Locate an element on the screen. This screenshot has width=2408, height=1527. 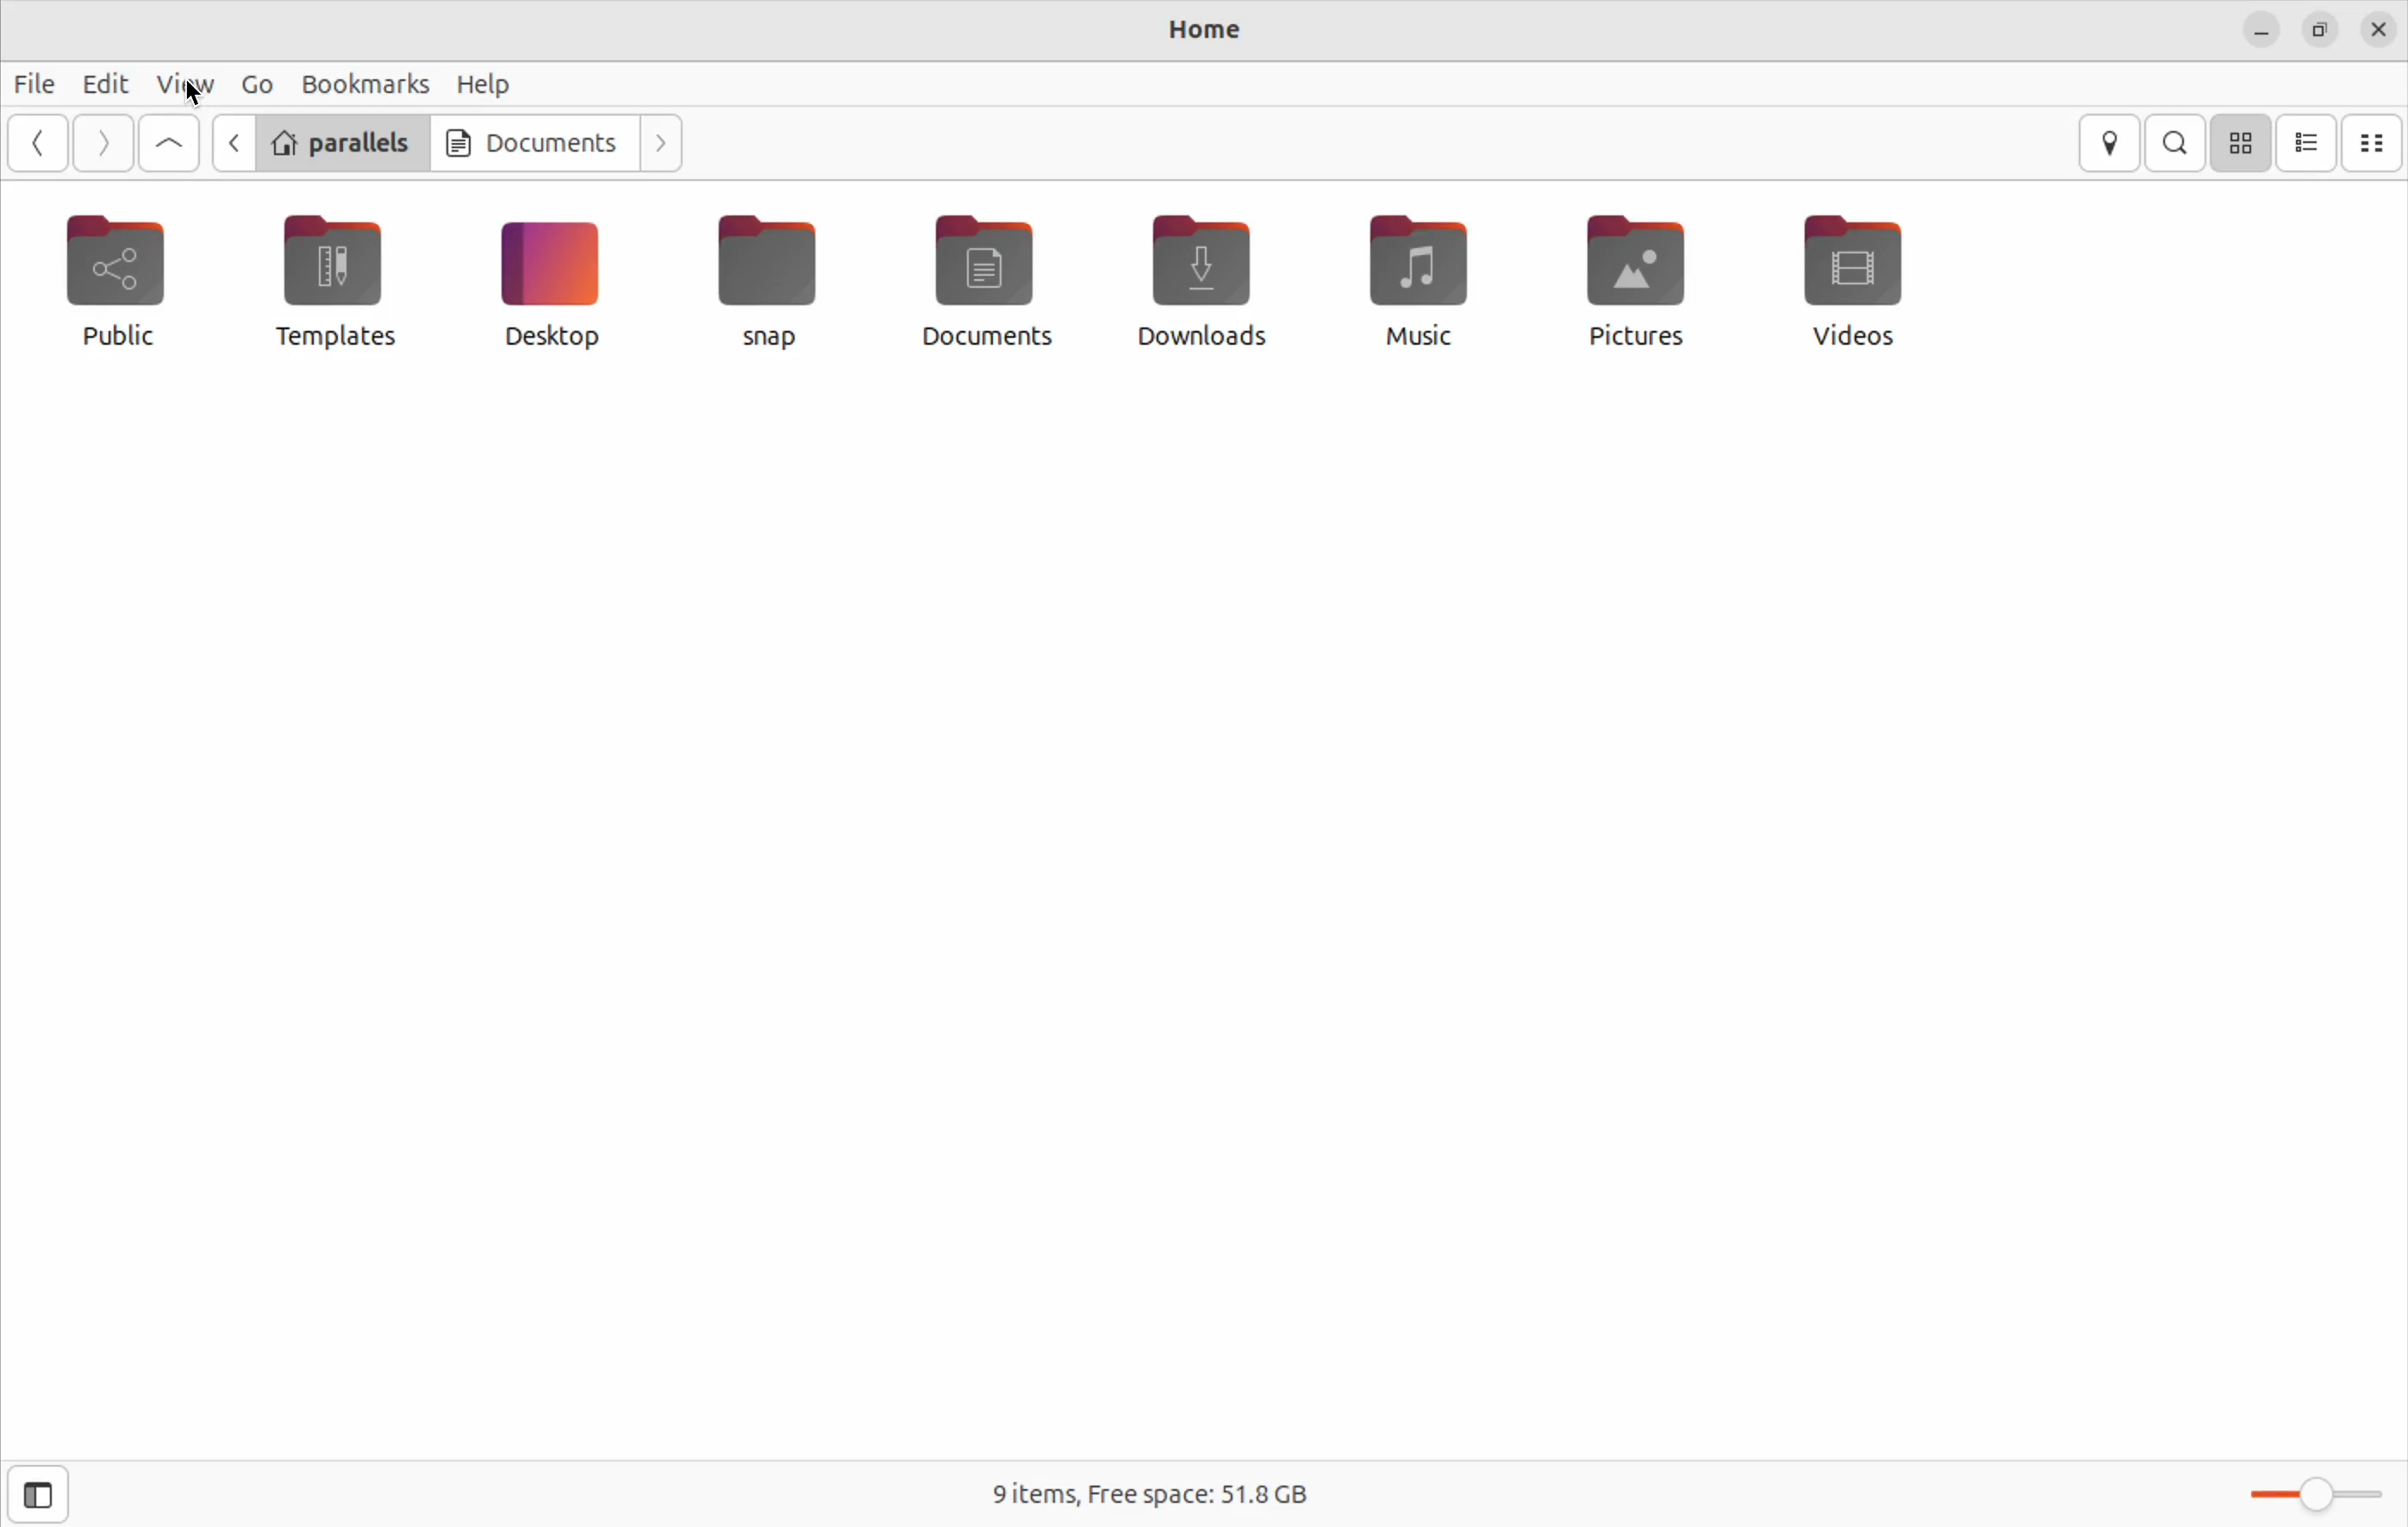
music is located at coordinates (1417, 289).